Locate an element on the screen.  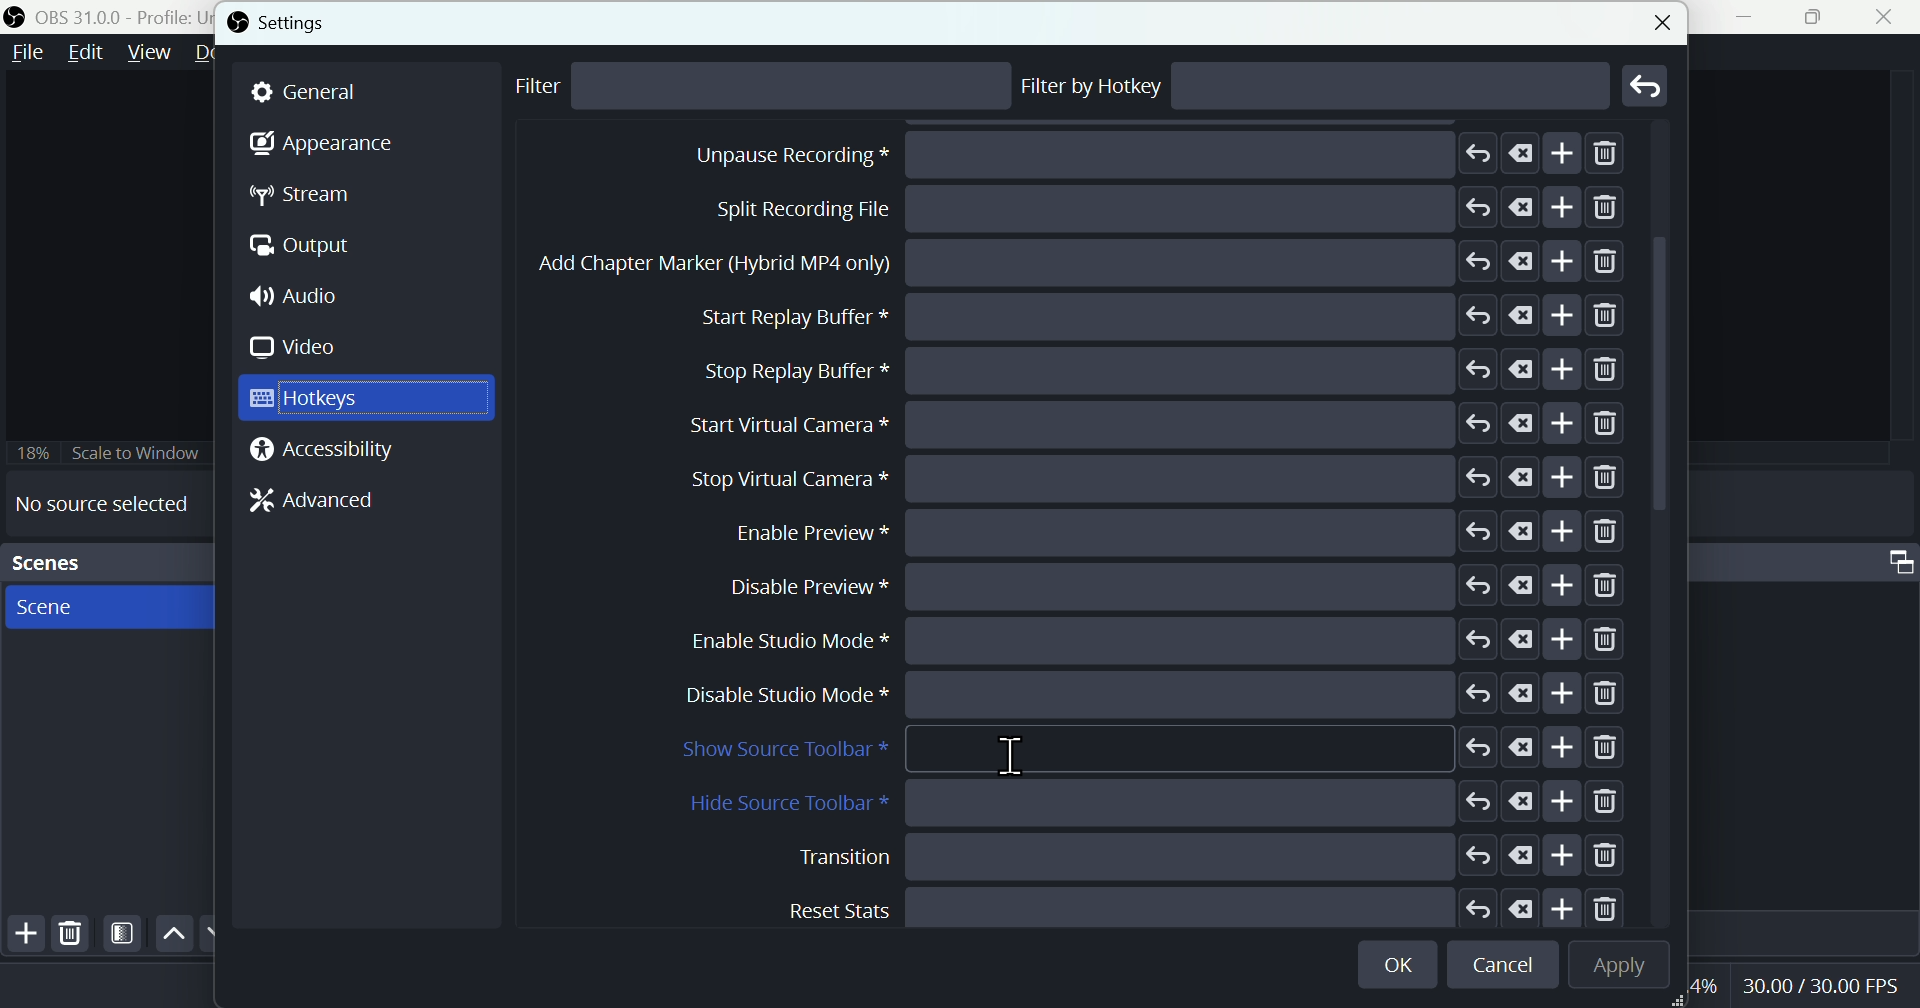
OK is located at coordinates (1401, 961).